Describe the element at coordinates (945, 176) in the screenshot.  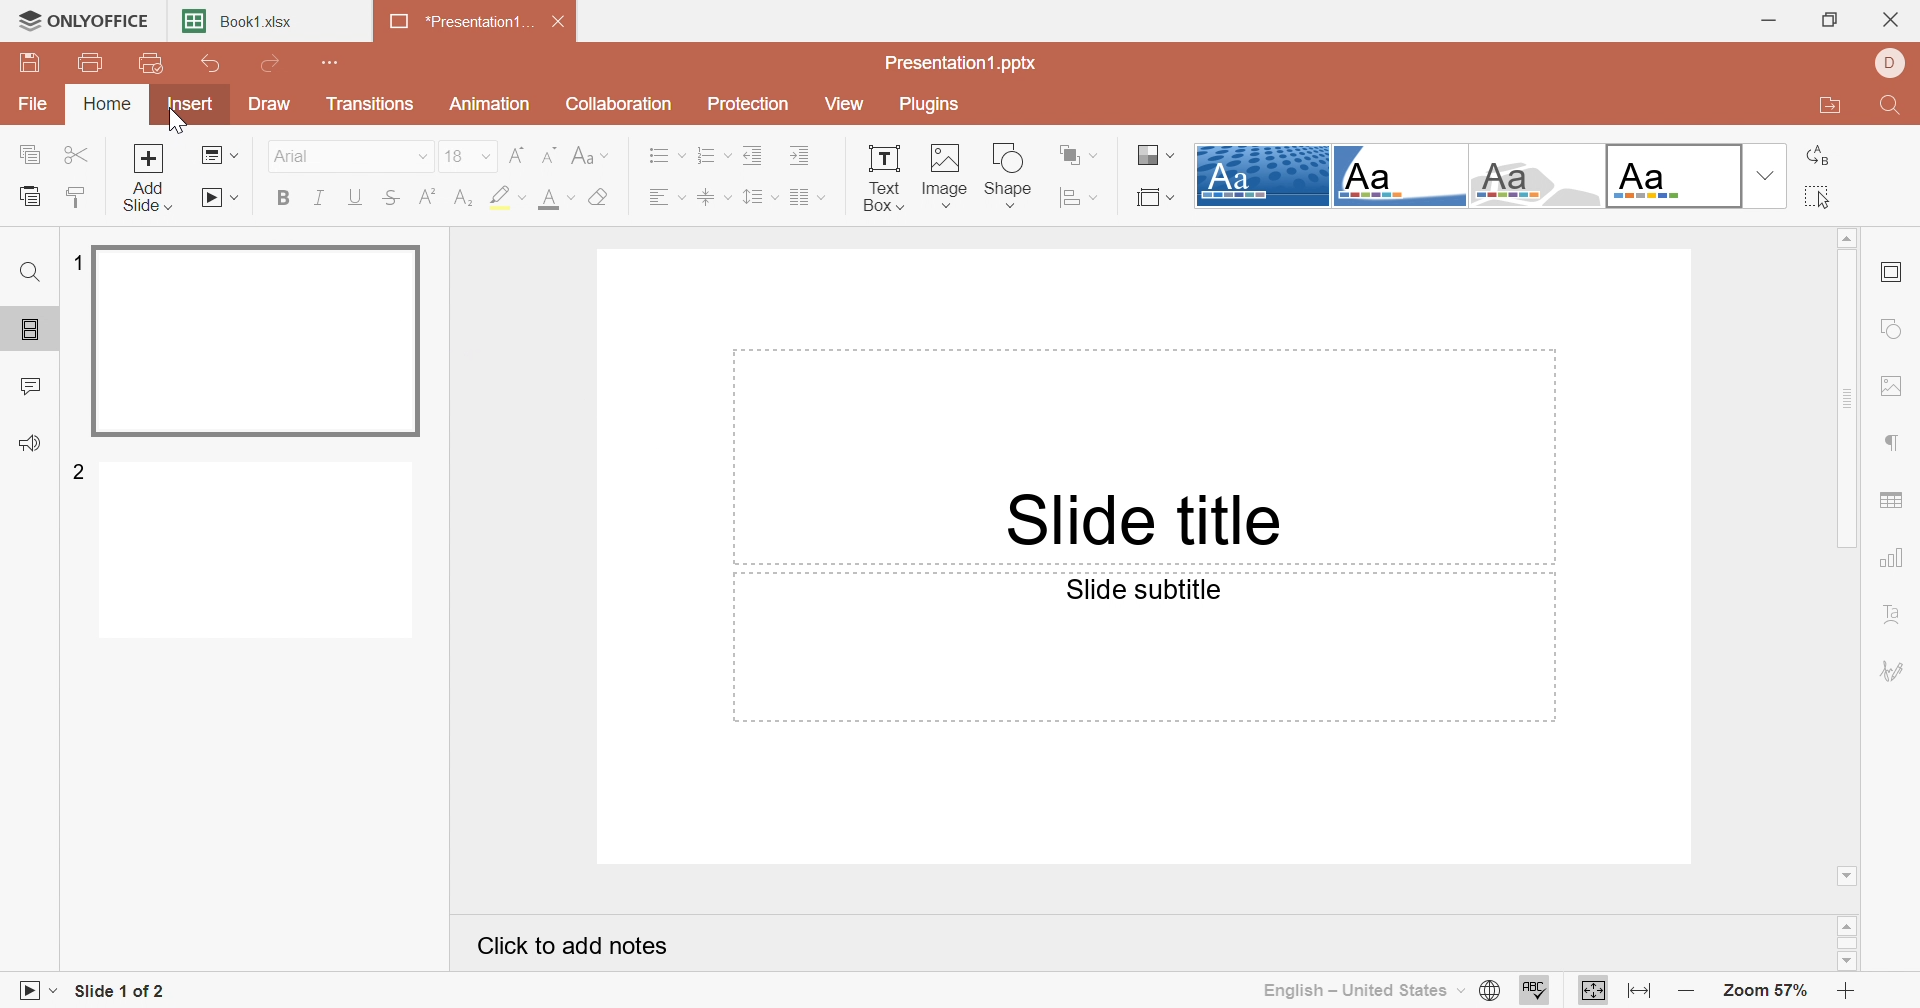
I see `Image` at that location.